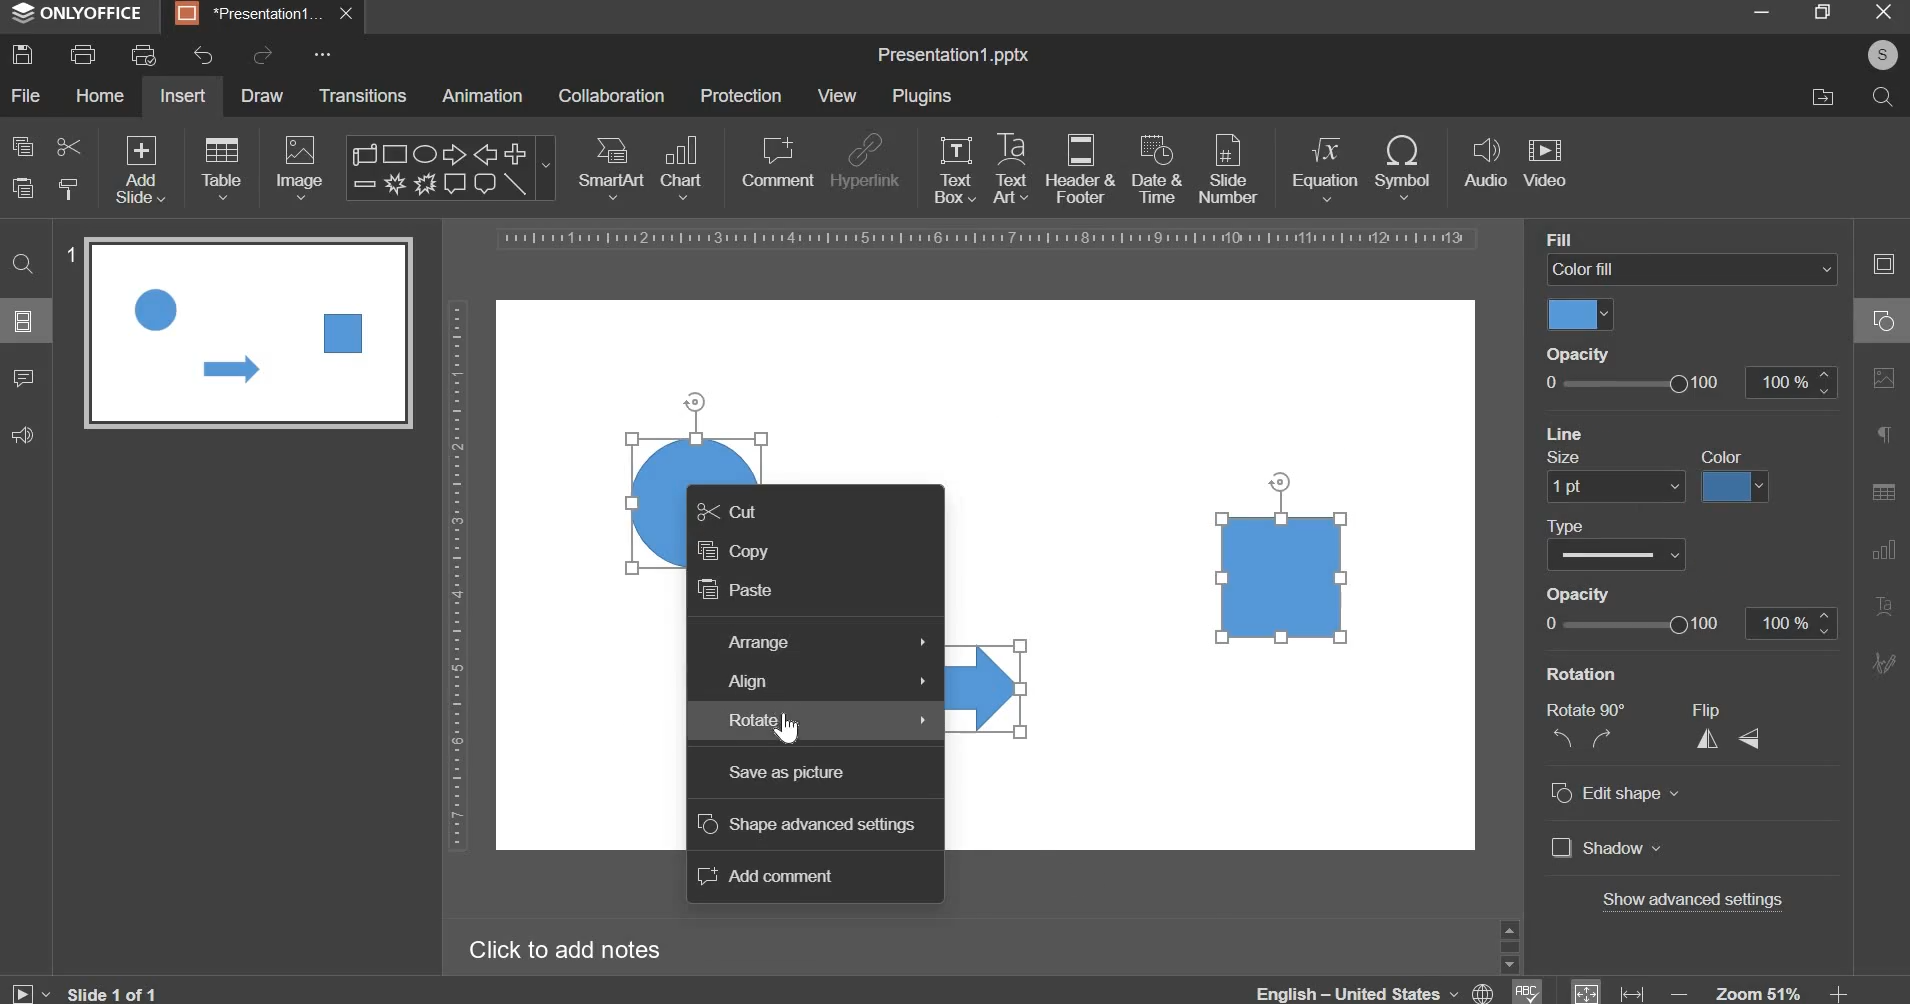  Describe the element at coordinates (955, 169) in the screenshot. I see `text box` at that location.